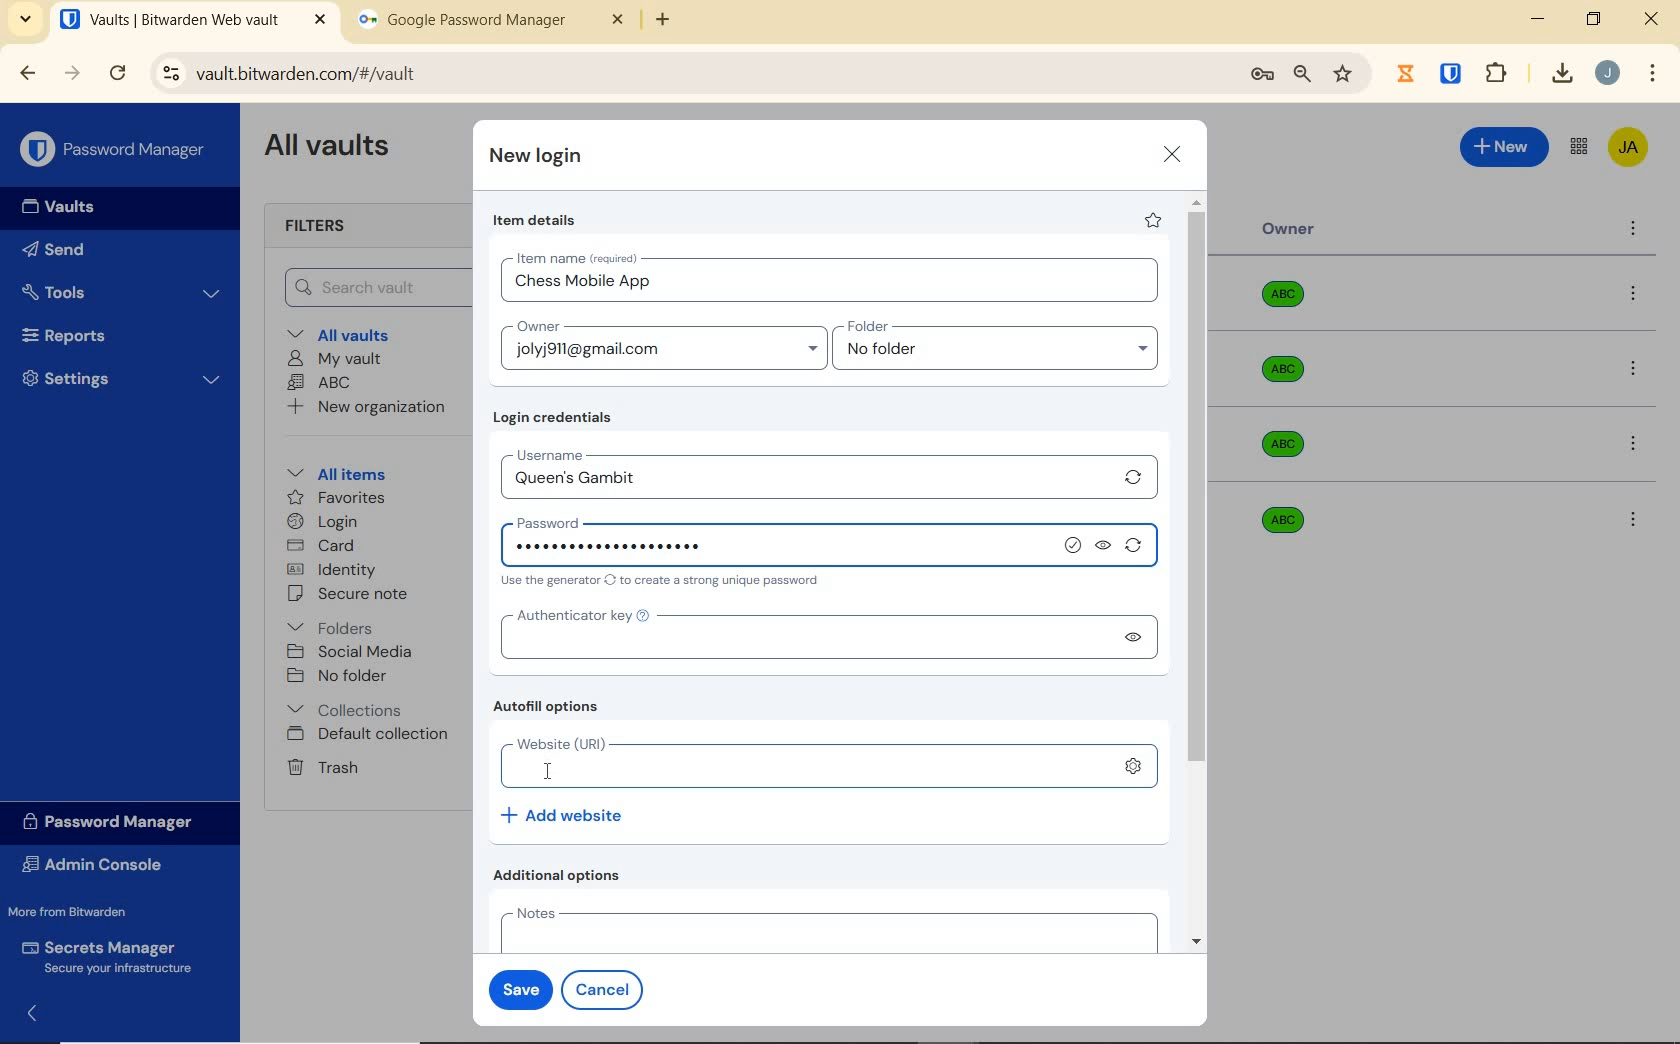 Image resolution: width=1680 pixels, height=1044 pixels. Describe the element at coordinates (1134, 477) in the screenshot. I see `generate` at that location.